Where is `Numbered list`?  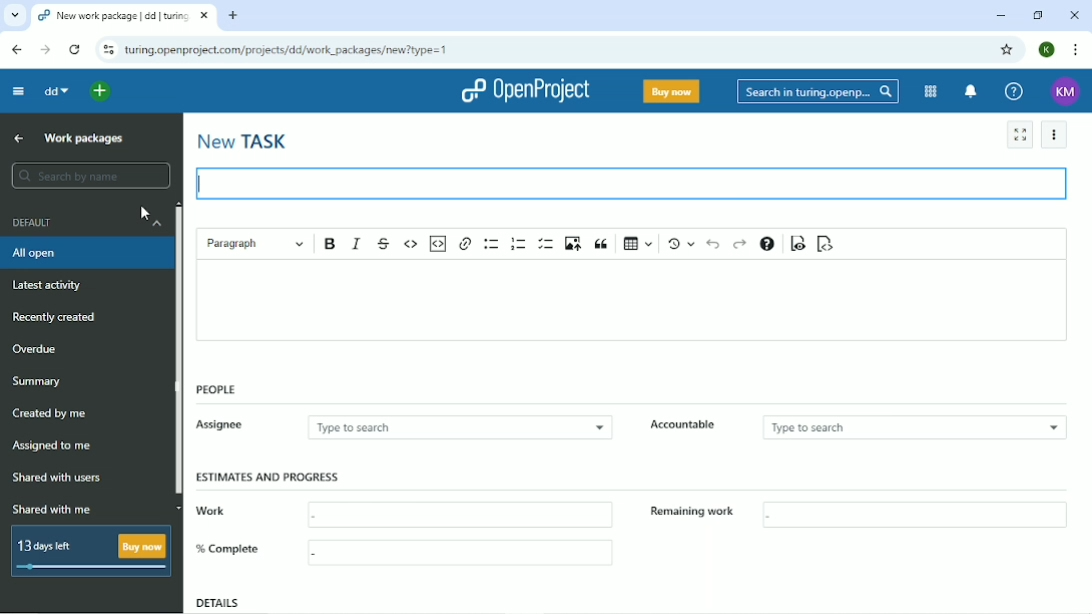 Numbered list is located at coordinates (519, 244).